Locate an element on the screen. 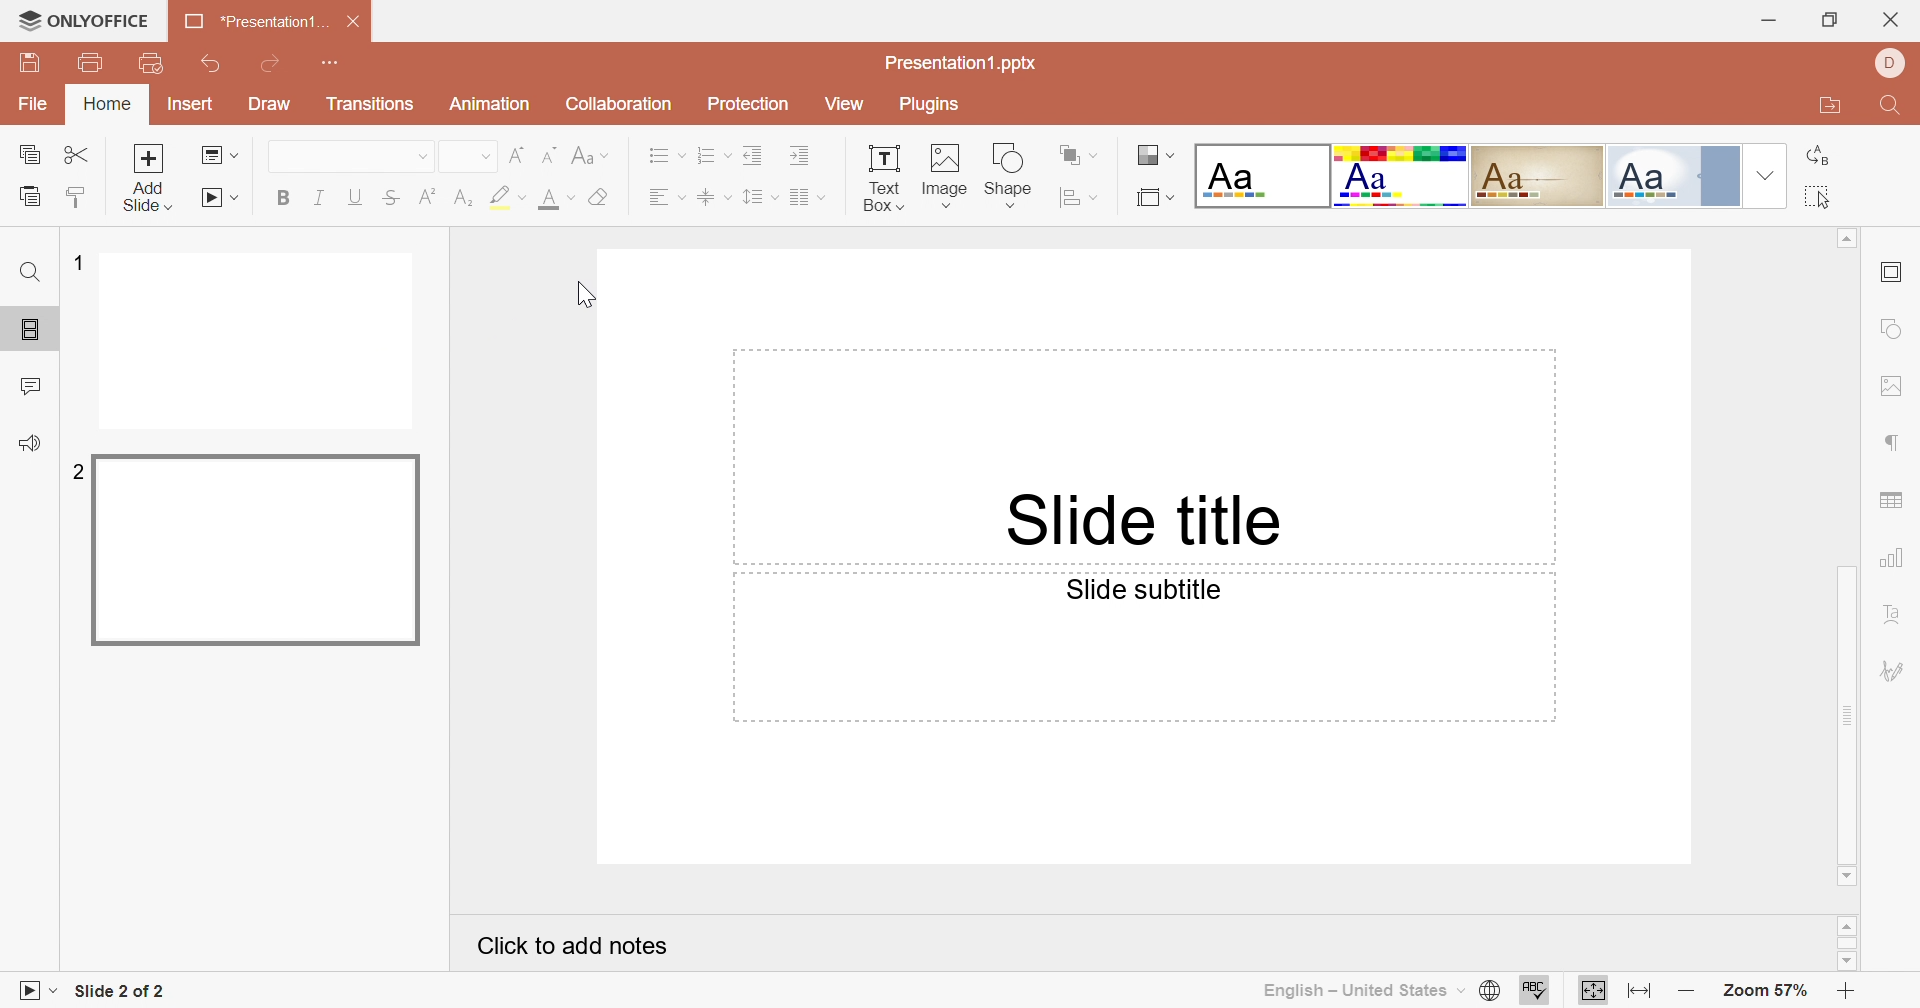 The height and width of the screenshot is (1008, 1920). Subscript is located at coordinates (463, 198).